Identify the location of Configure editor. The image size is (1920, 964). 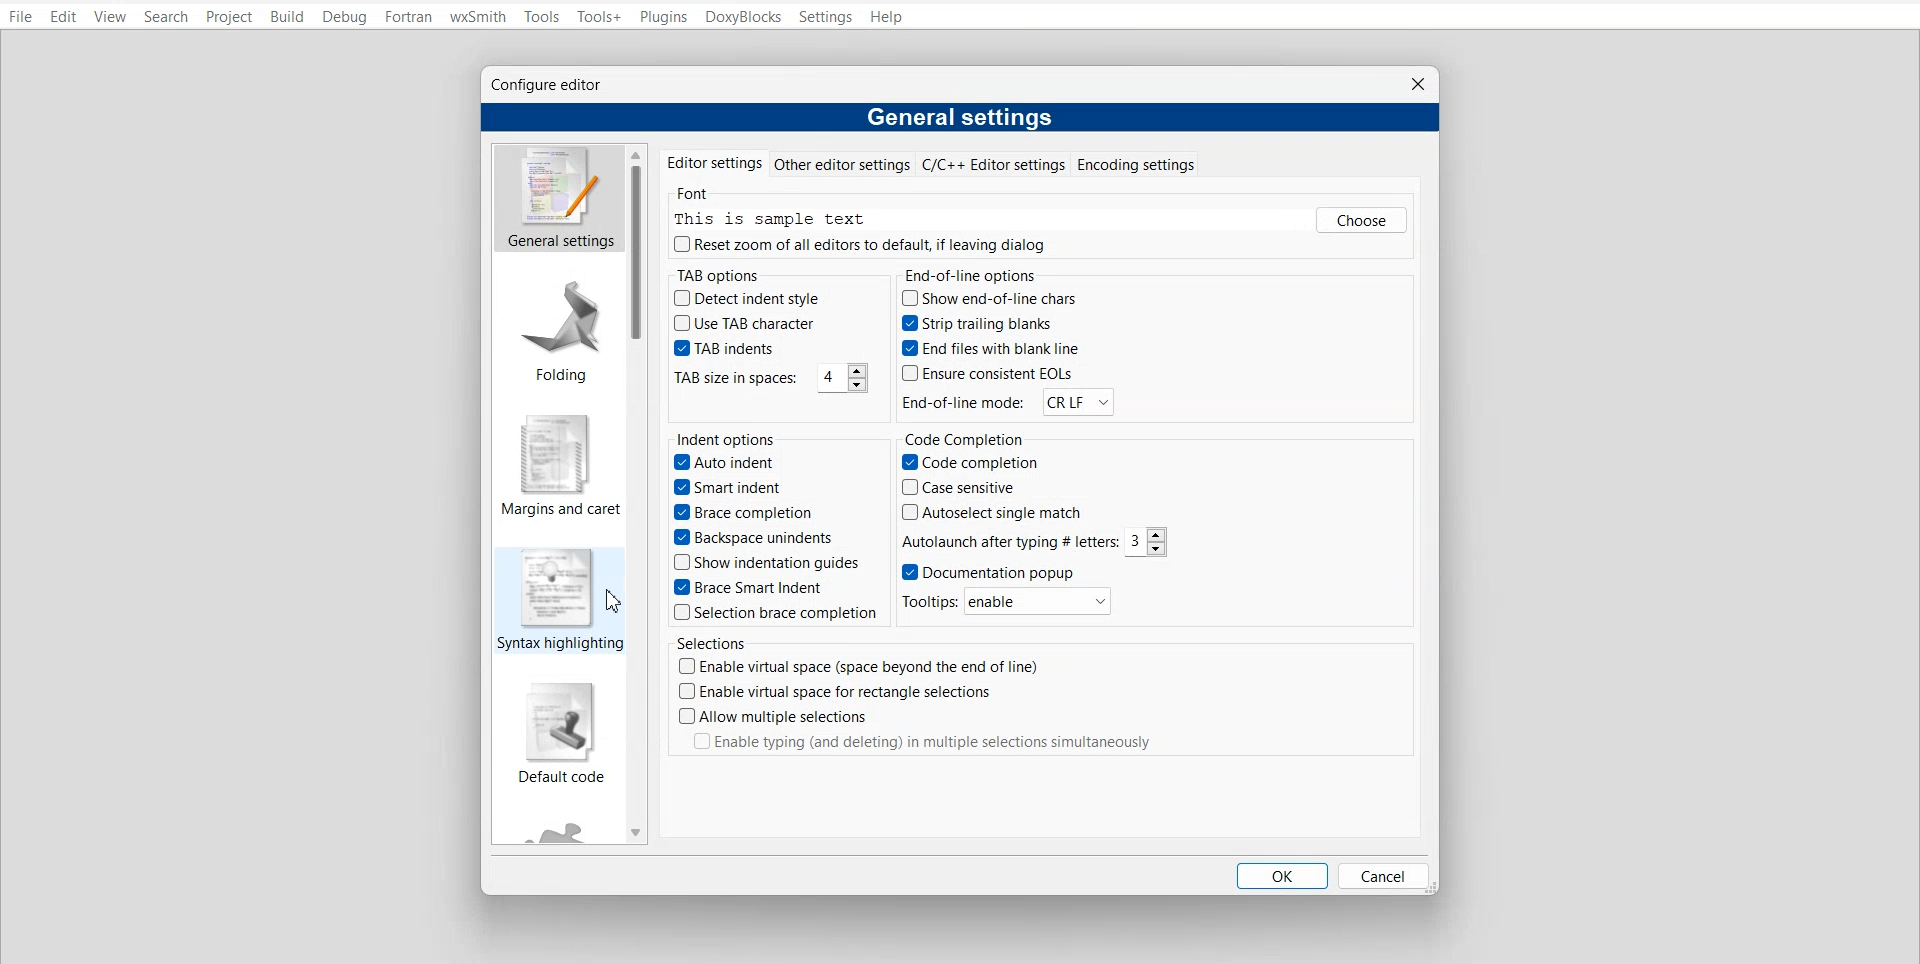
(559, 87).